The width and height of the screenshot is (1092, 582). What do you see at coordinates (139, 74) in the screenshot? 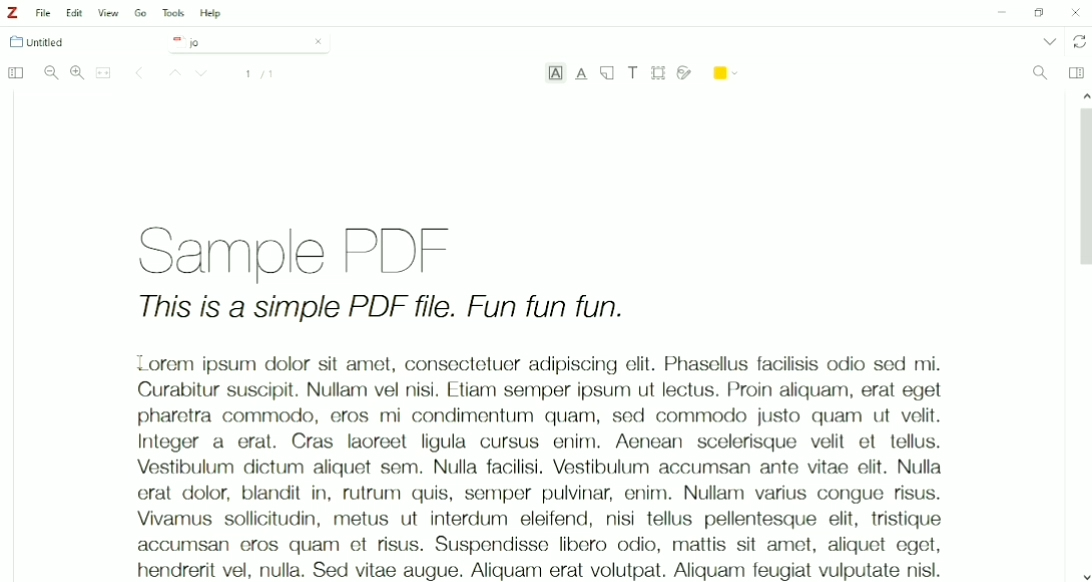
I see `Change Page` at bounding box center [139, 74].